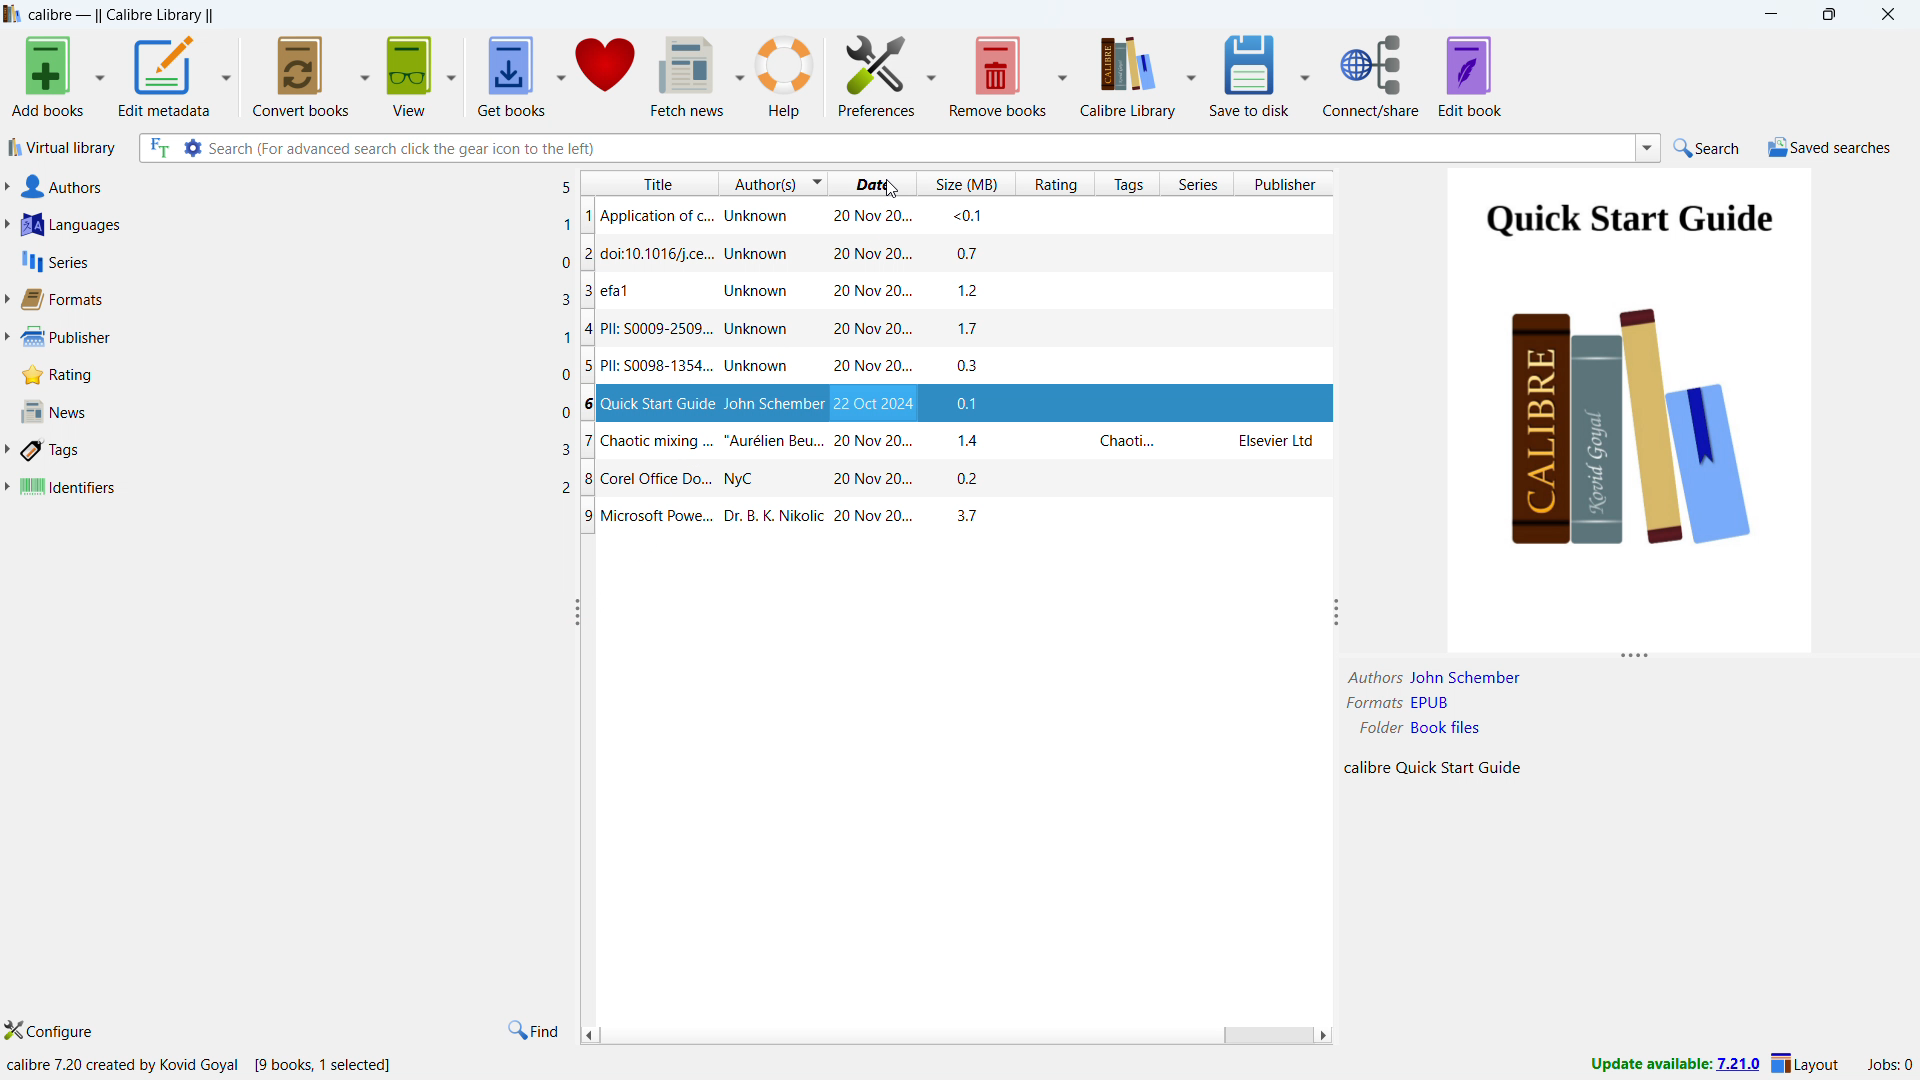  Describe the element at coordinates (775, 515) in the screenshot. I see `Dr.B.K Nikolic` at that location.